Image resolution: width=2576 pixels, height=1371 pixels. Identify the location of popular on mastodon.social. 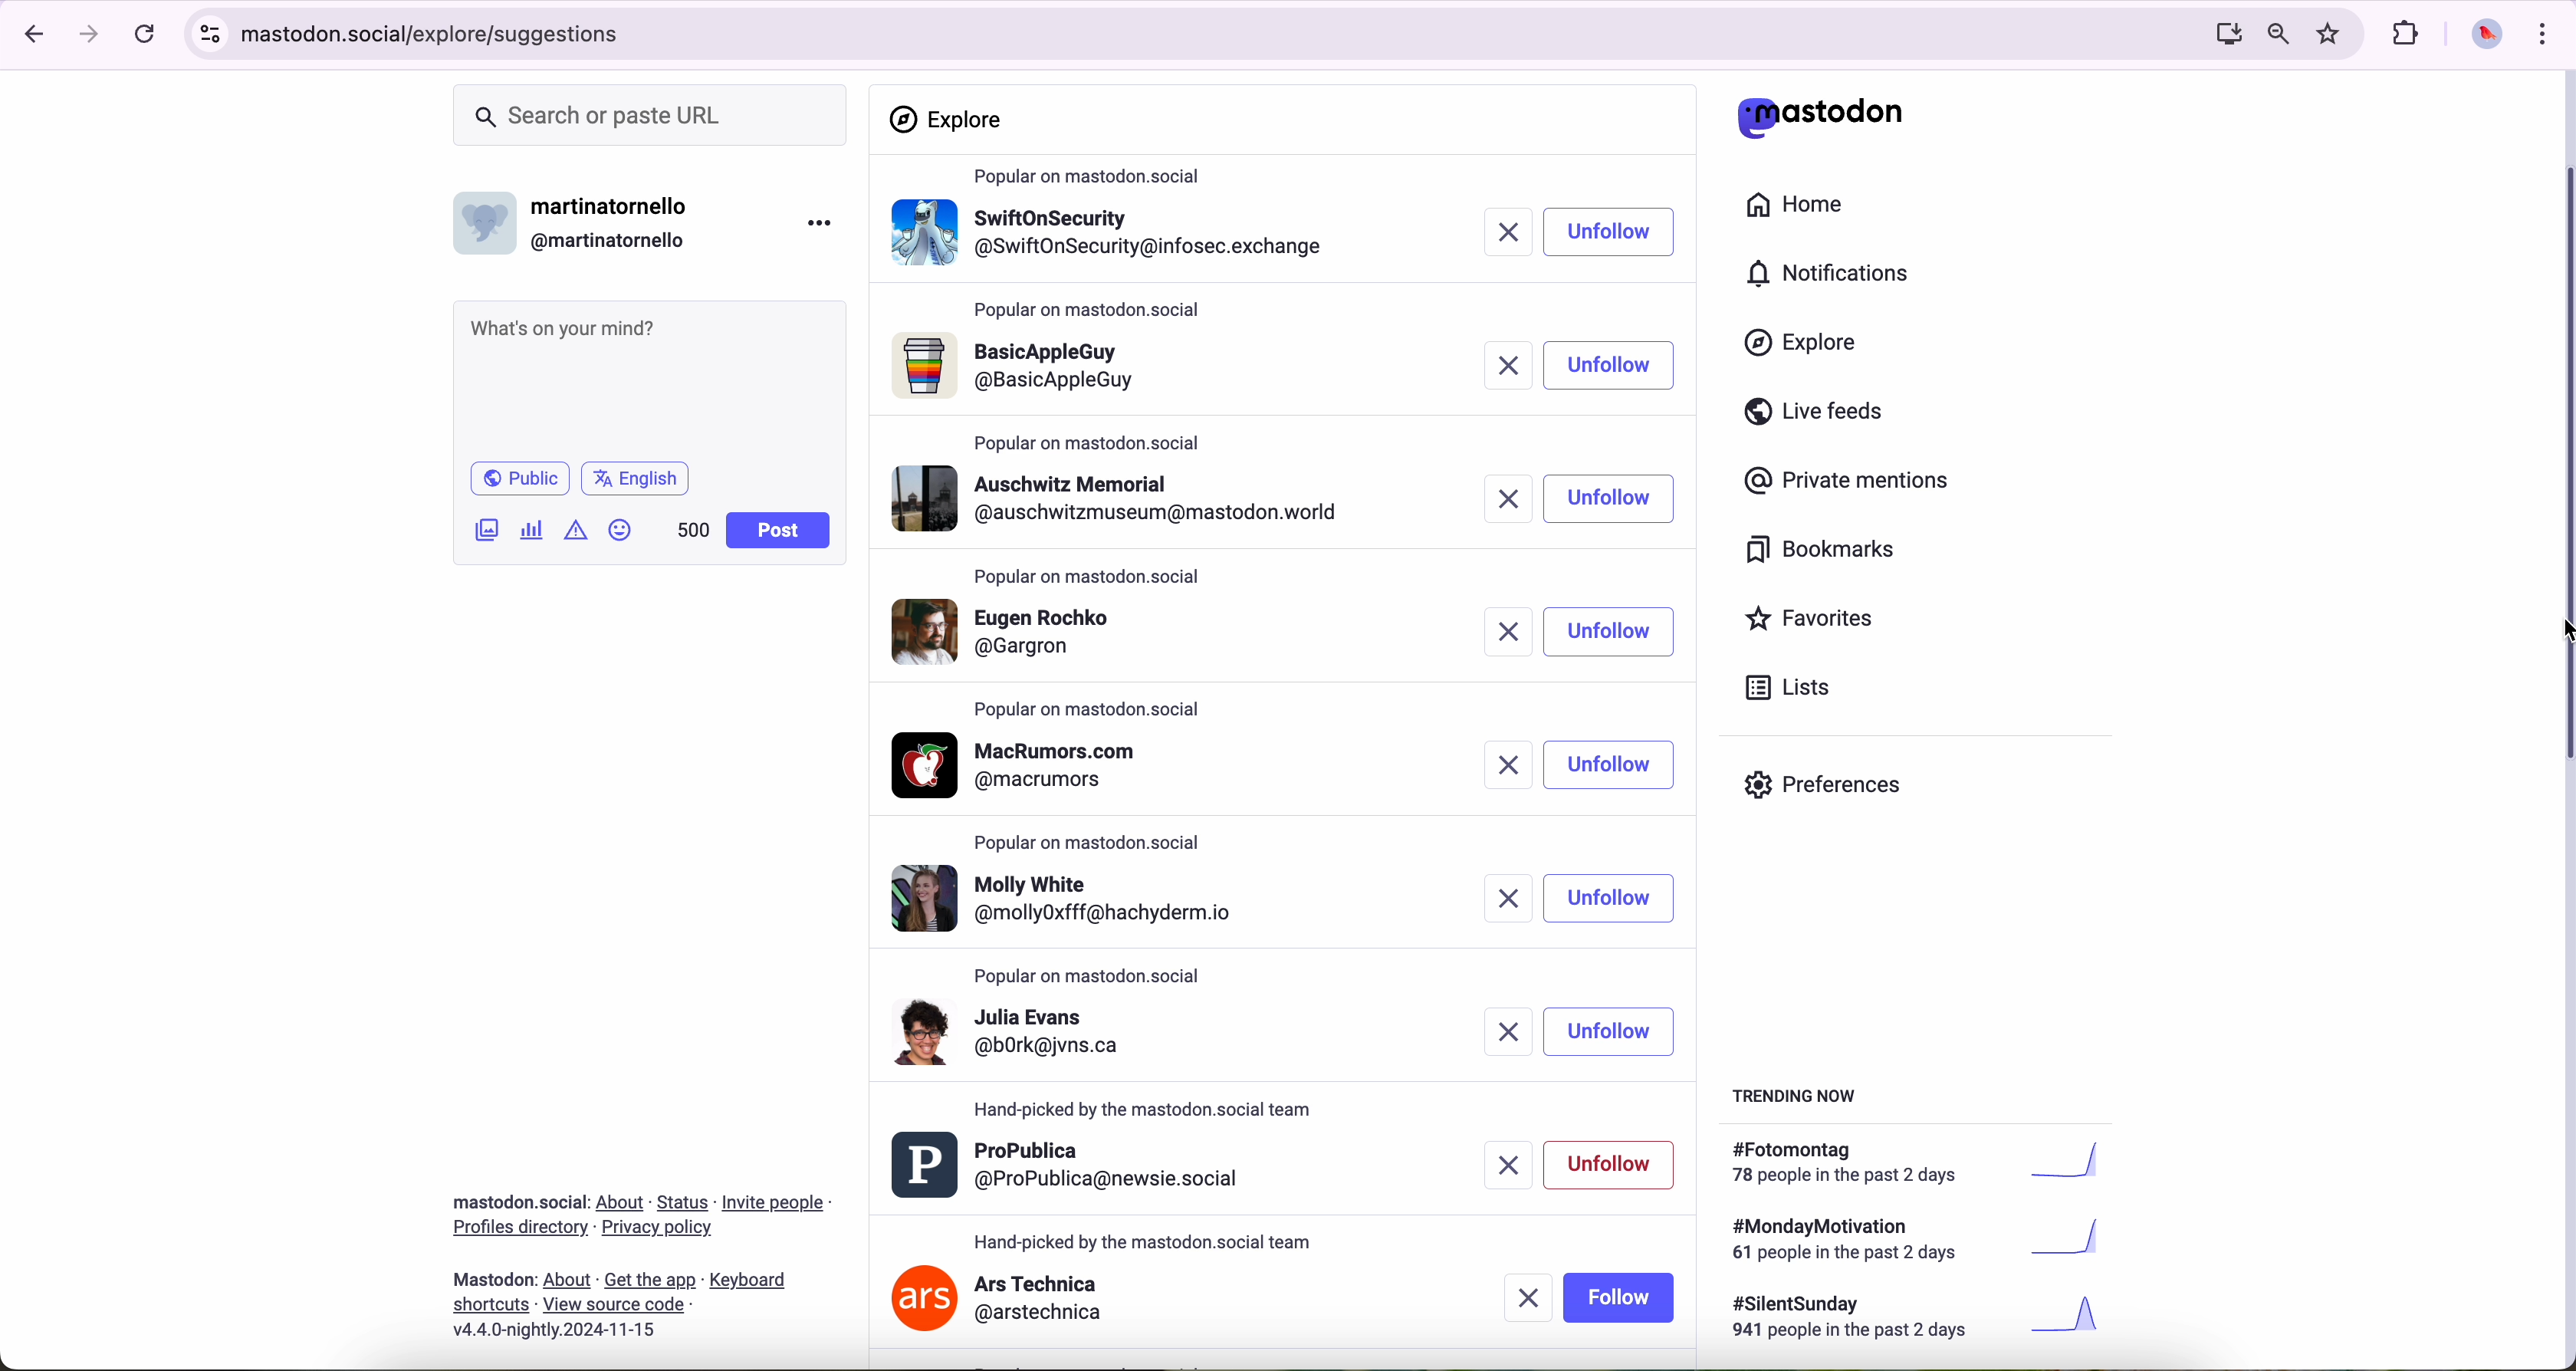
(1095, 177).